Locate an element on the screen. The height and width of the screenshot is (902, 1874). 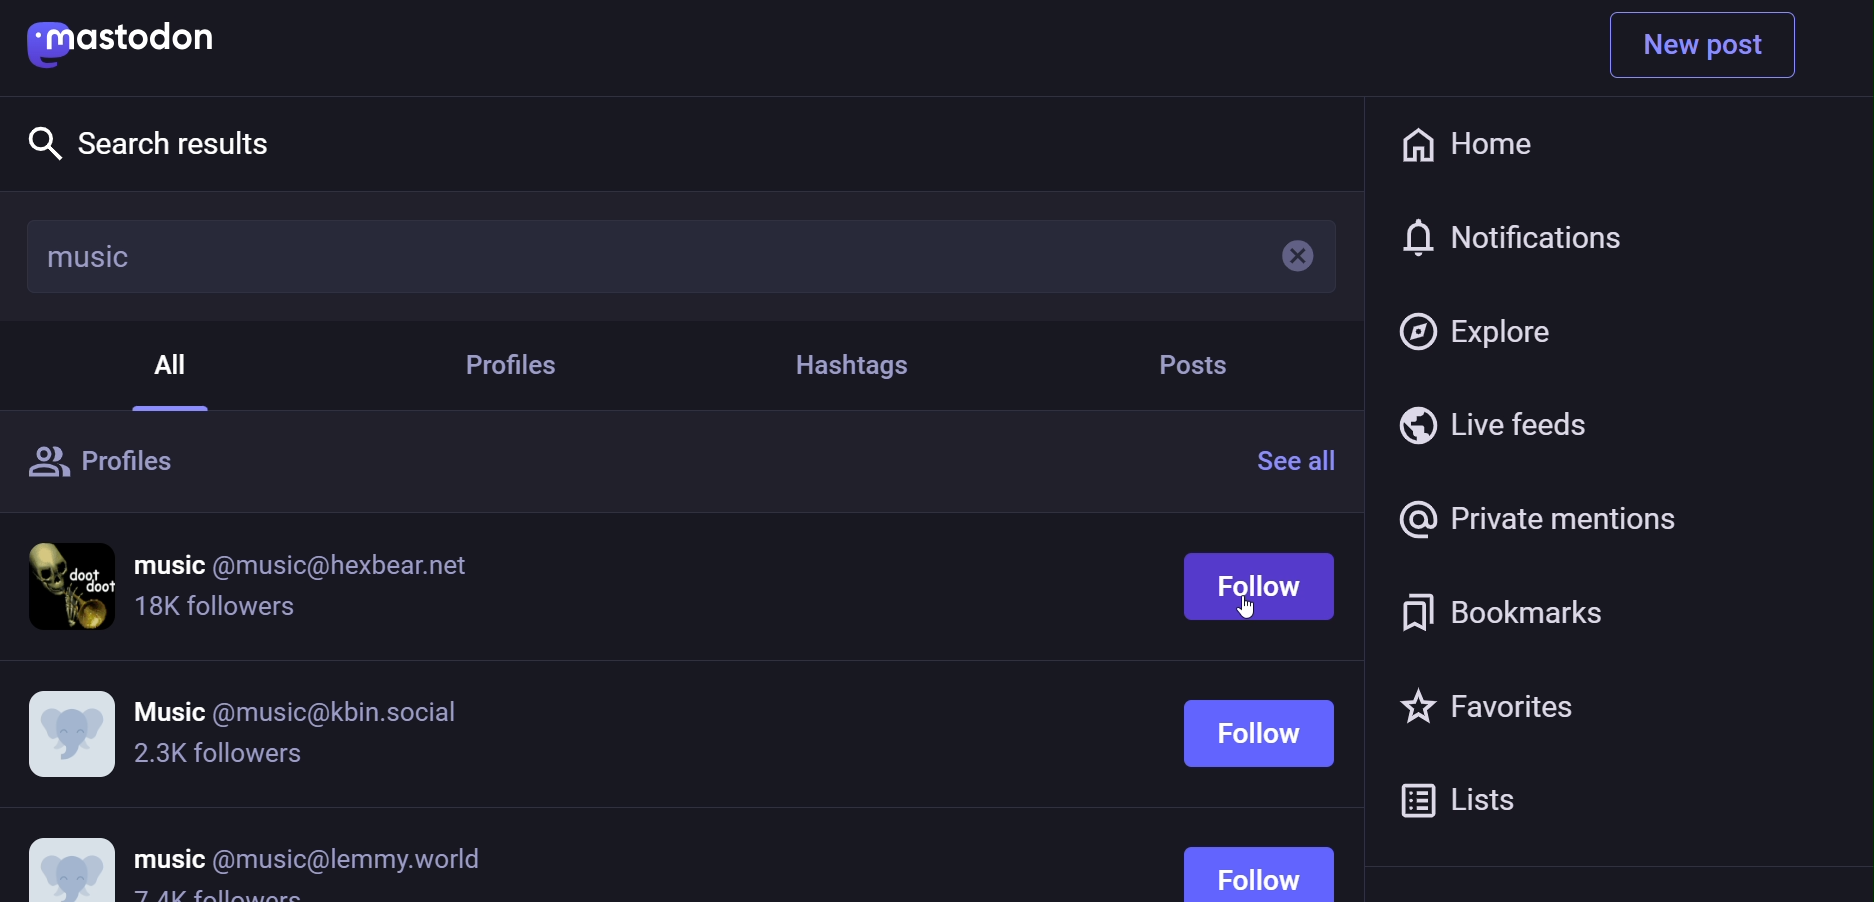
name is located at coordinates (300, 706).